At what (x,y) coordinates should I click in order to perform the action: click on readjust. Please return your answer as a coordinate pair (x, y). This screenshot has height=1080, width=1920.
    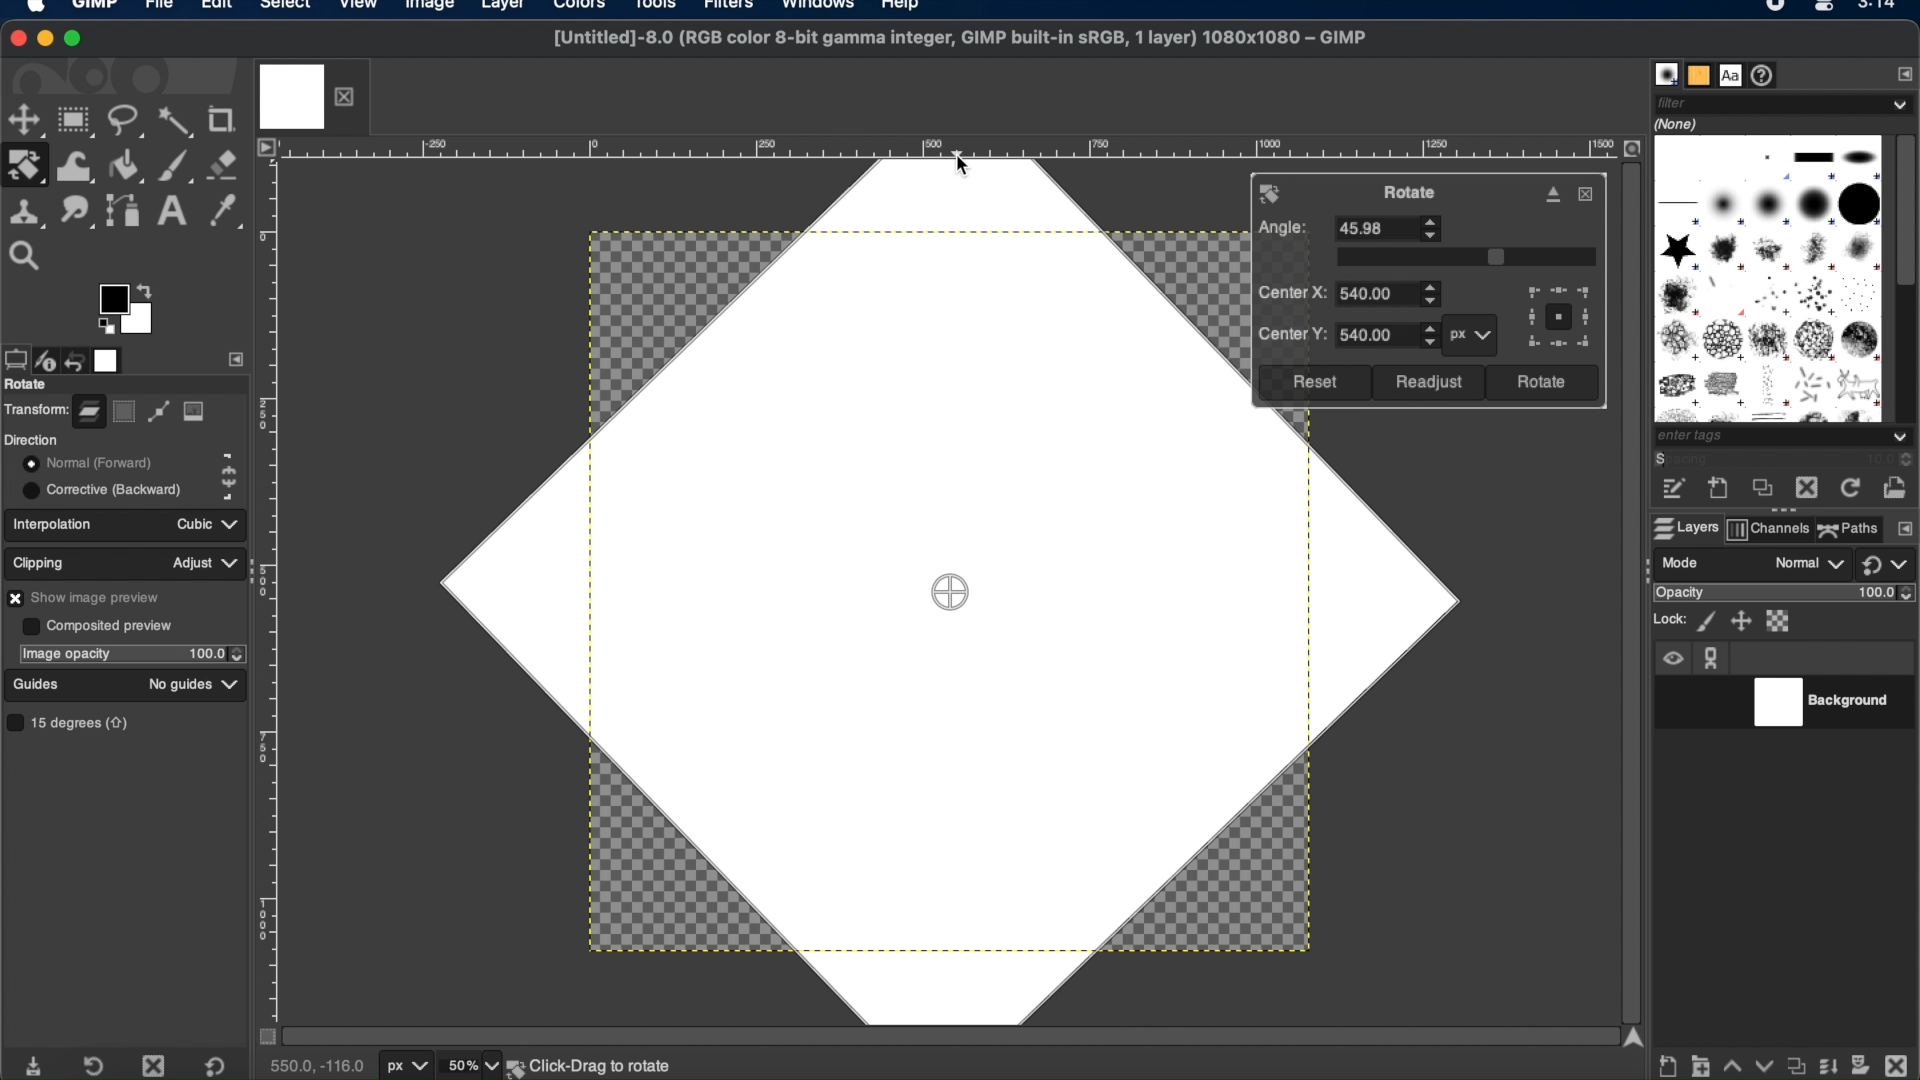
    Looking at the image, I should click on (1429, 383).